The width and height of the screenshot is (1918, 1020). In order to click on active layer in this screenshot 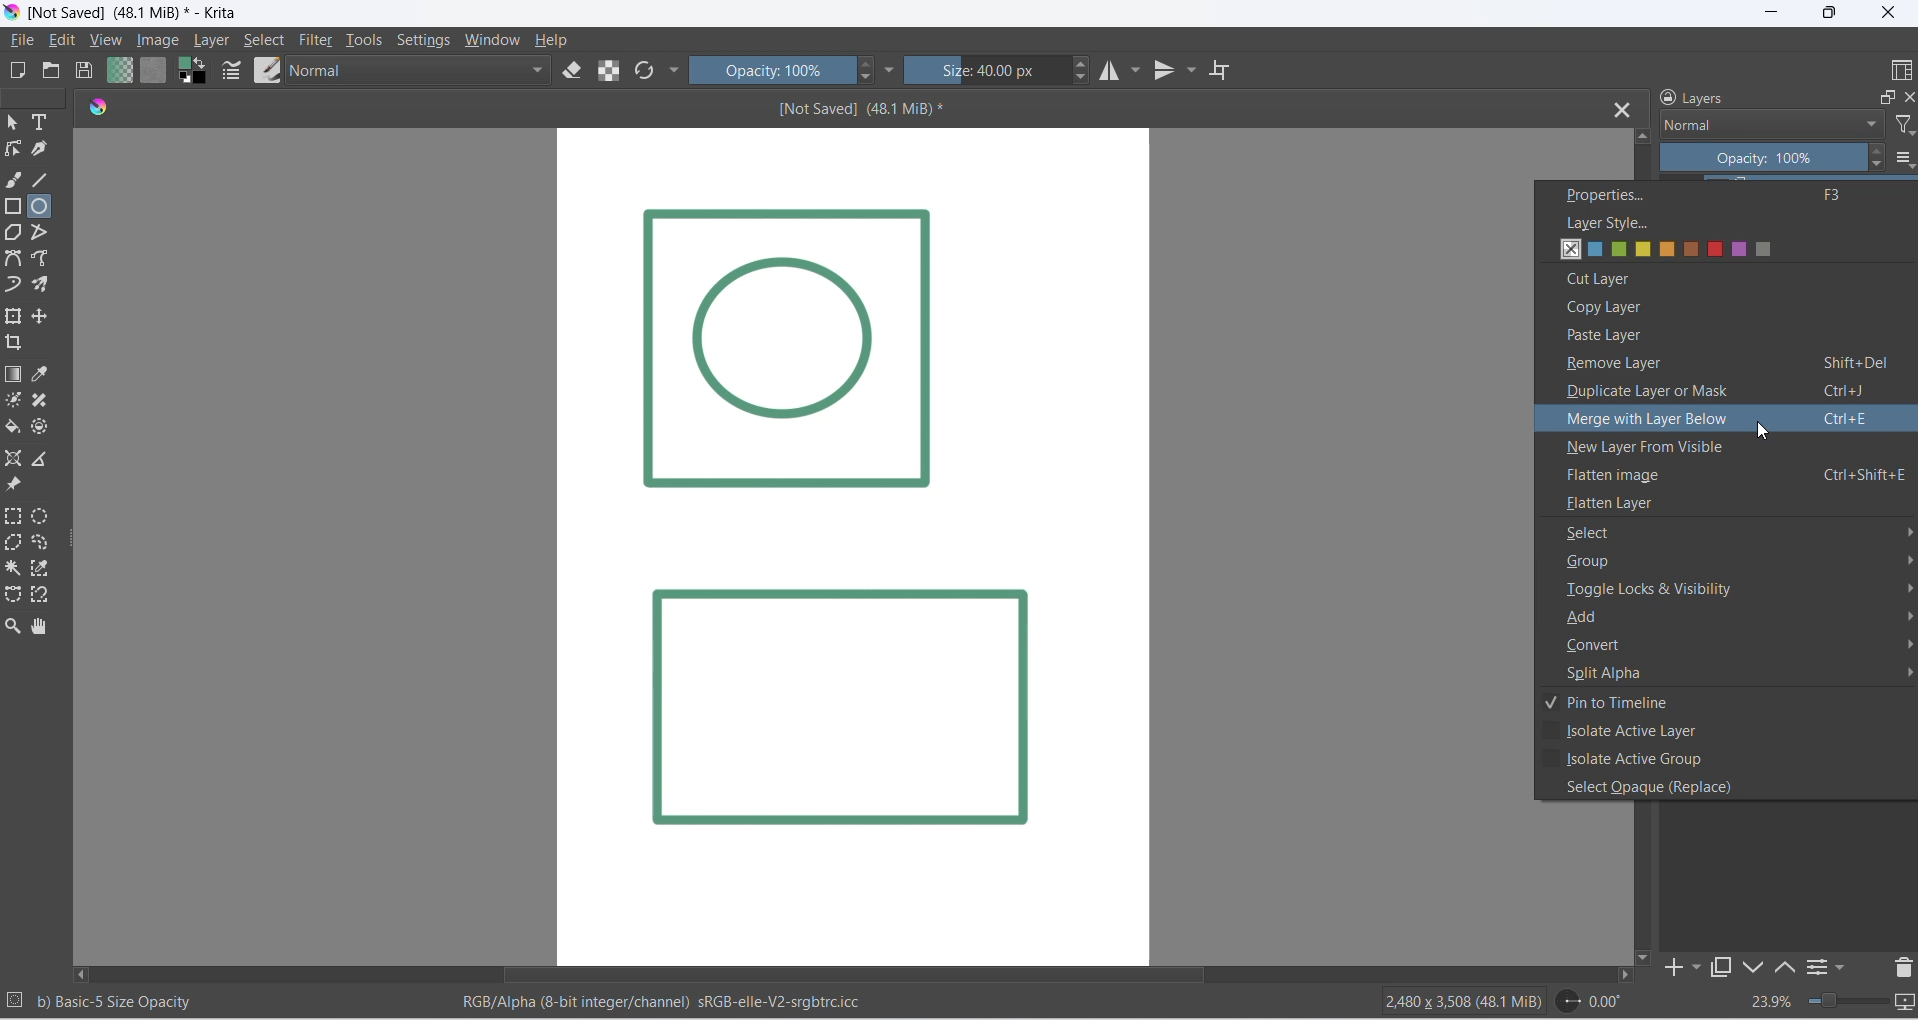, I will do `click(1730, 732)`.